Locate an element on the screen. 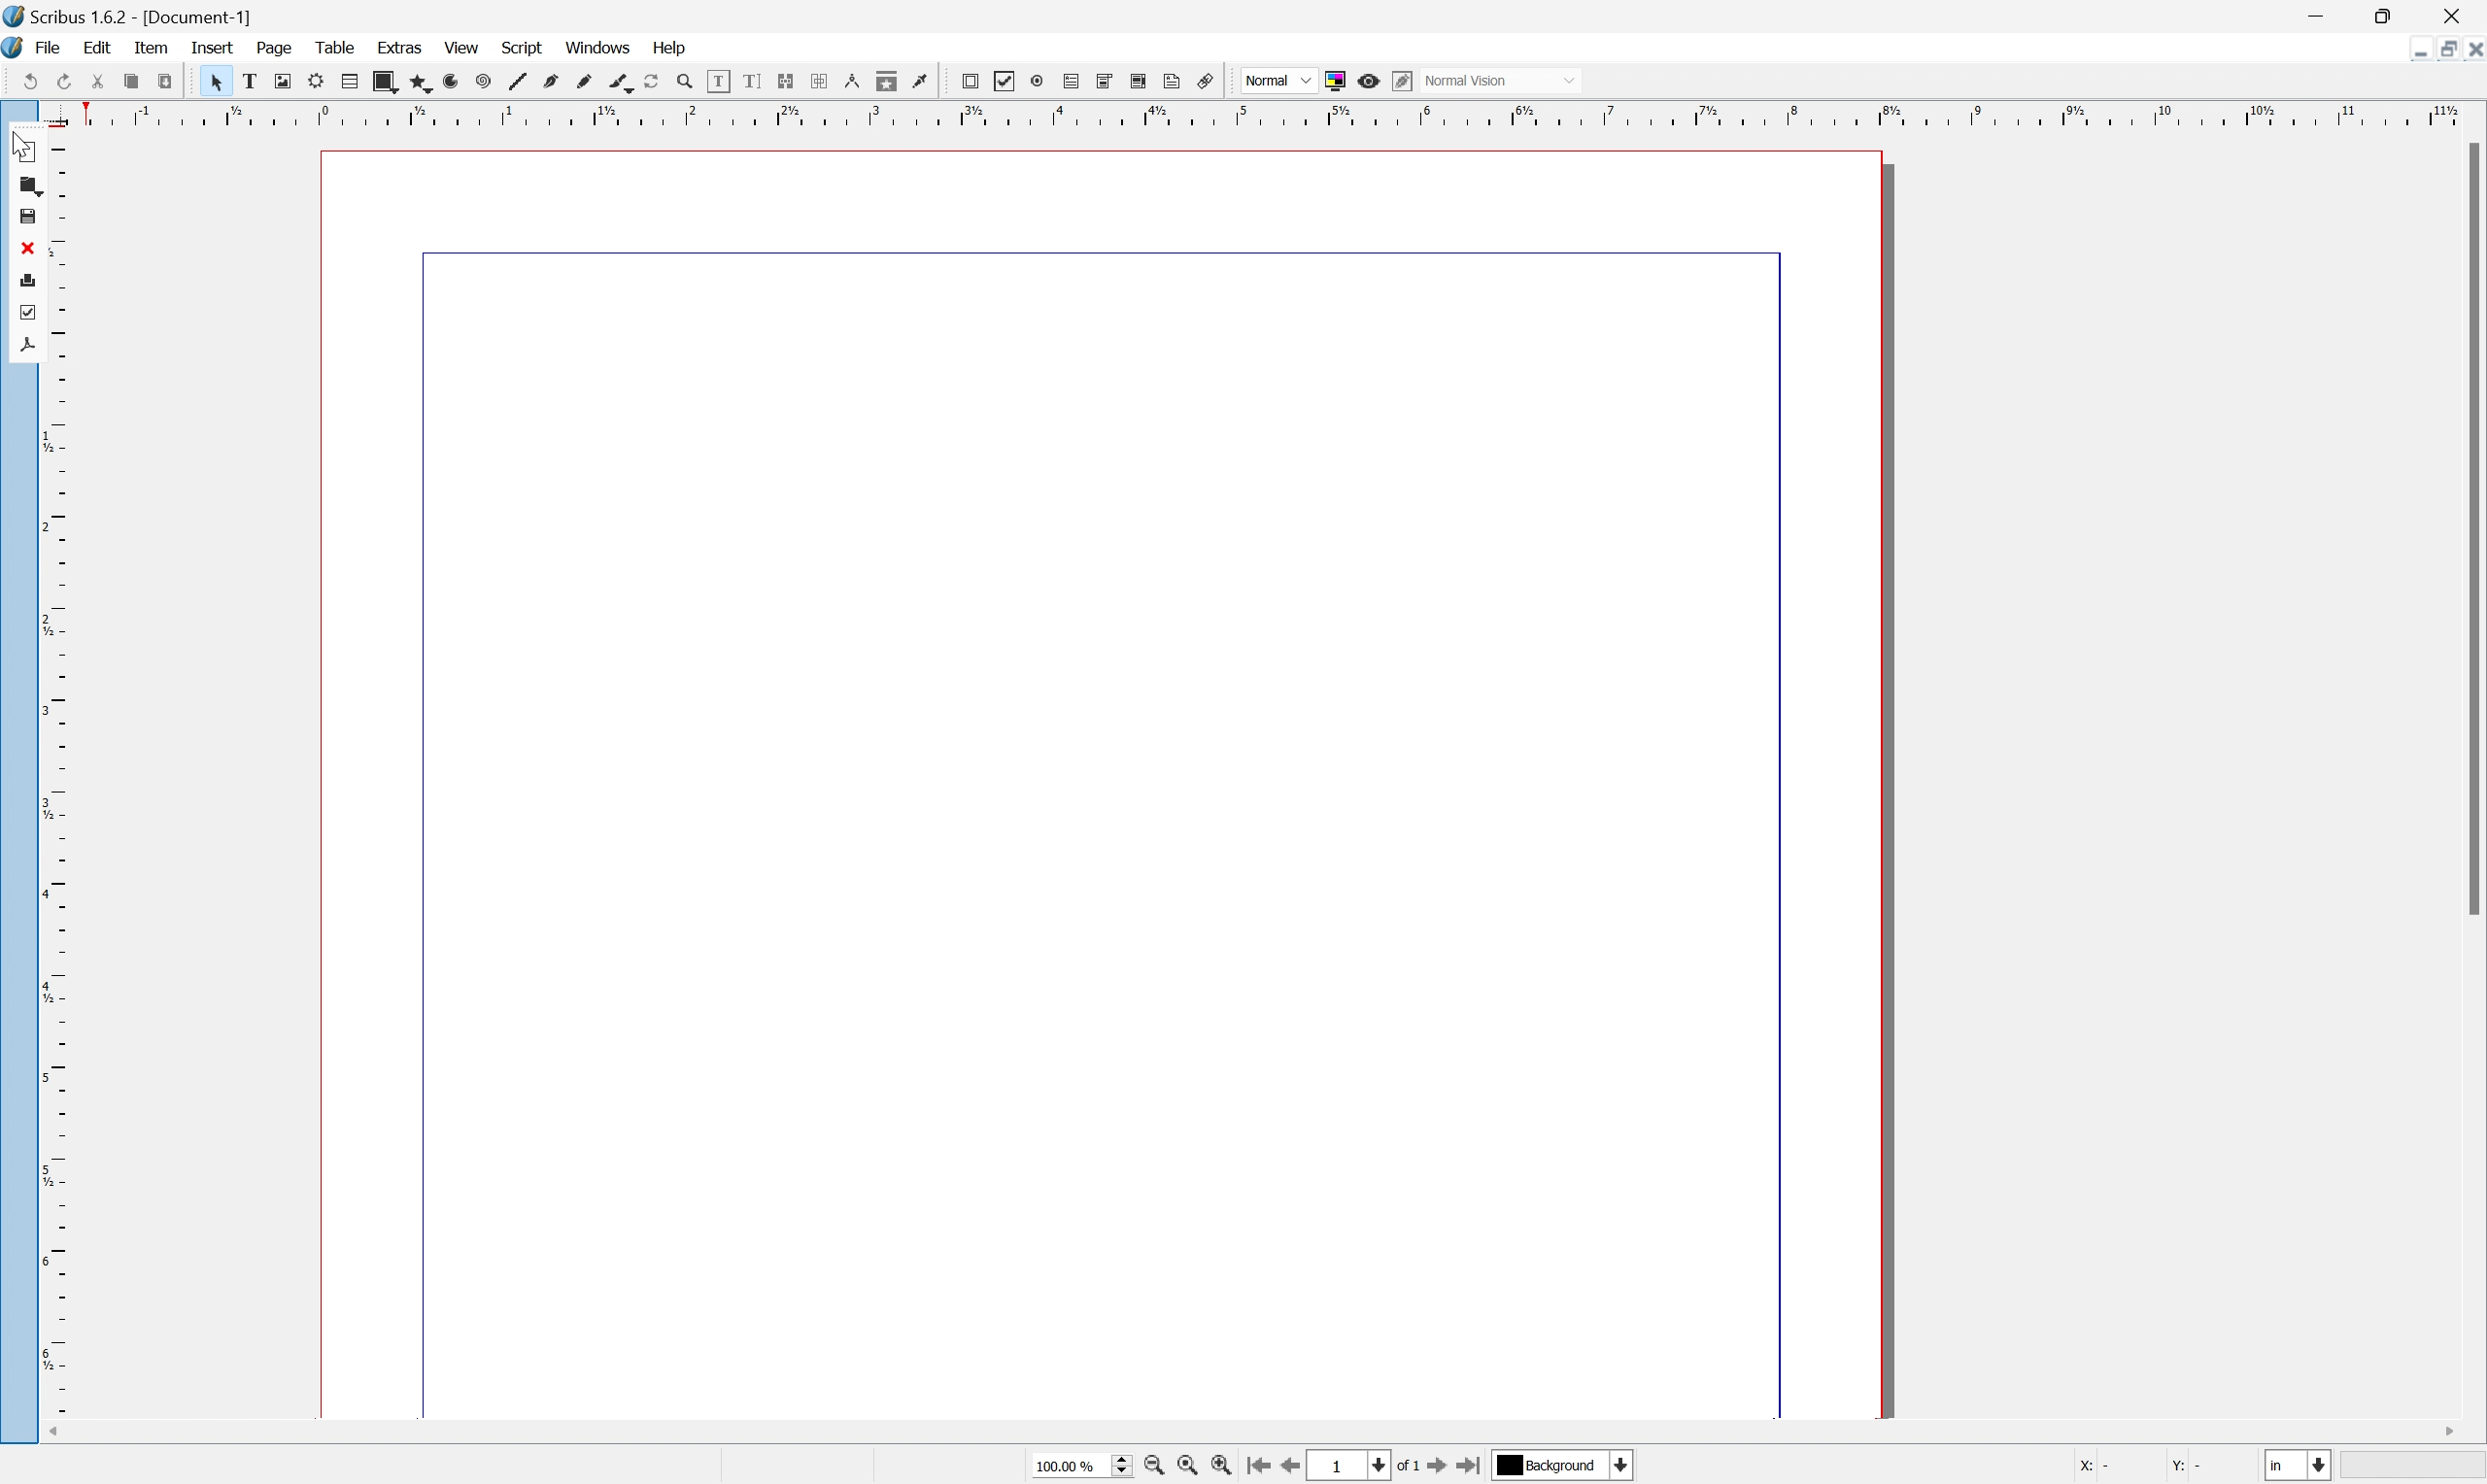 Image resolution: width=2487 pixels, height=1484 pixels. save is located at coordinates (28, 214).